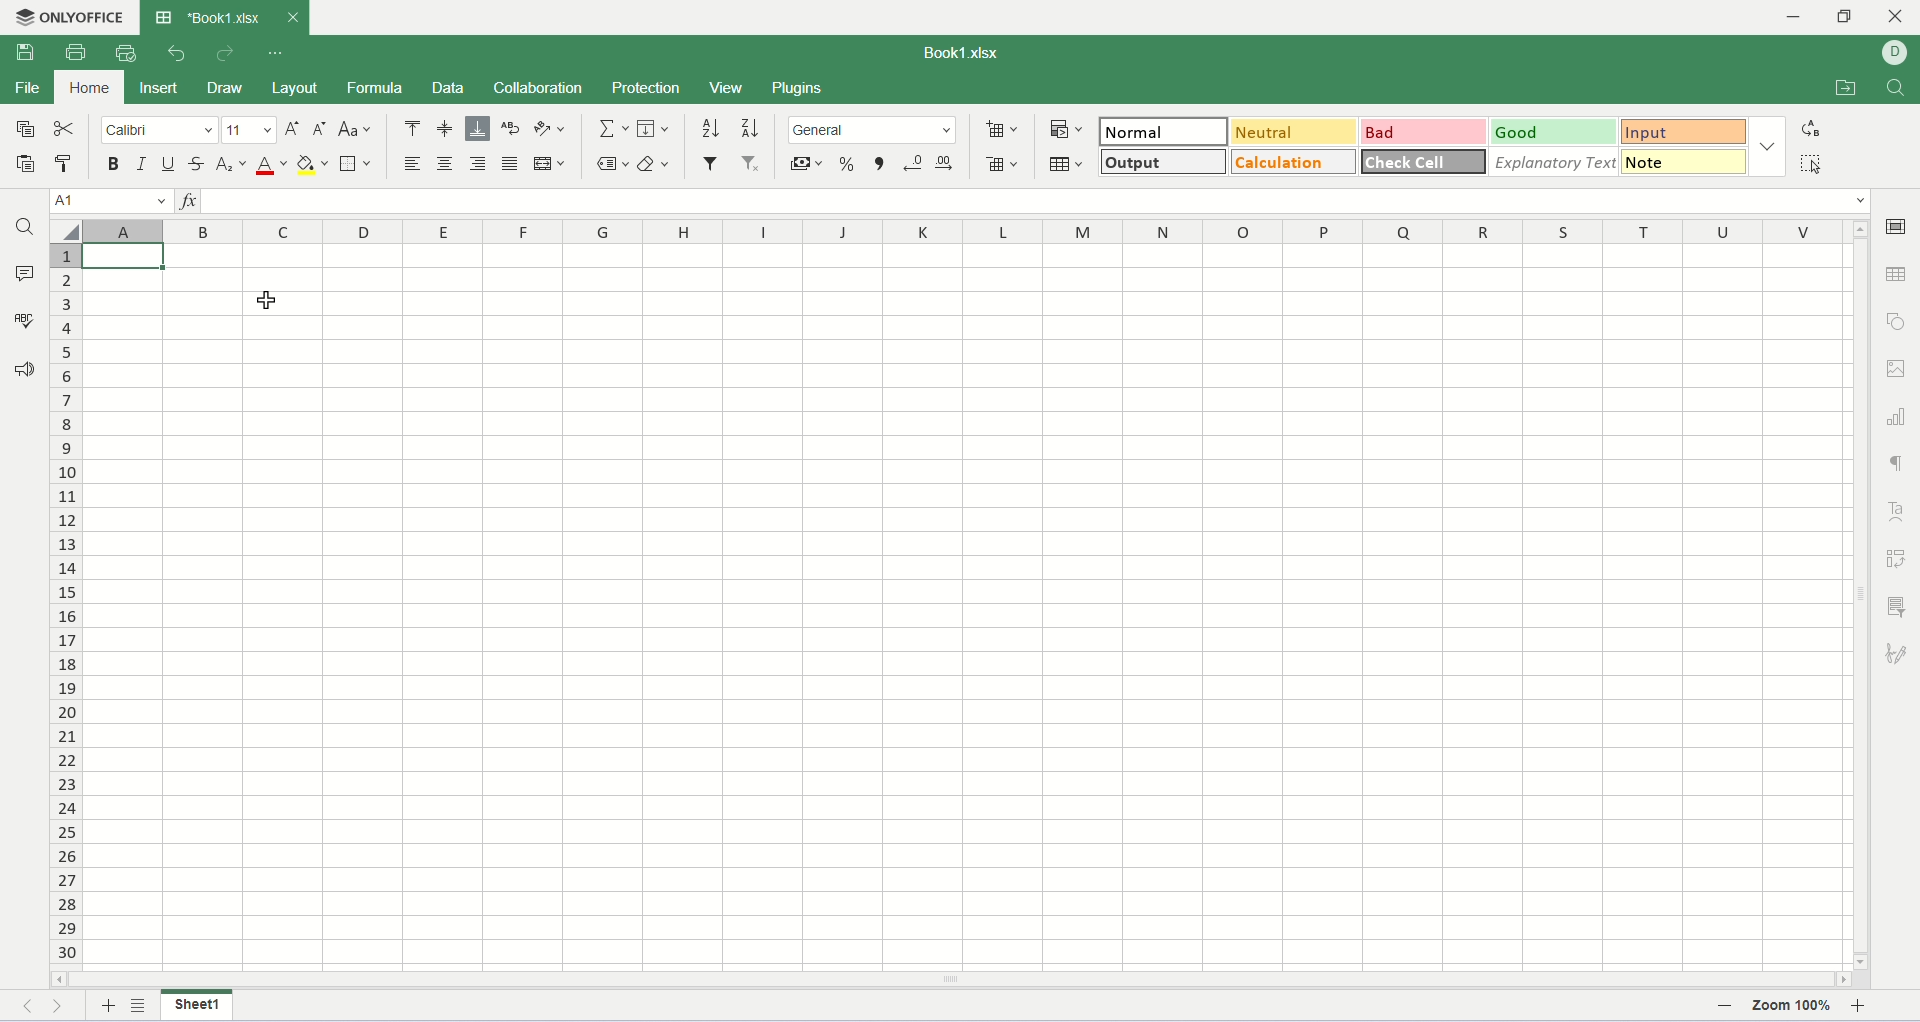 The image size is (1920, 1022). I want to click on onlyoffice, so click(67, 14).